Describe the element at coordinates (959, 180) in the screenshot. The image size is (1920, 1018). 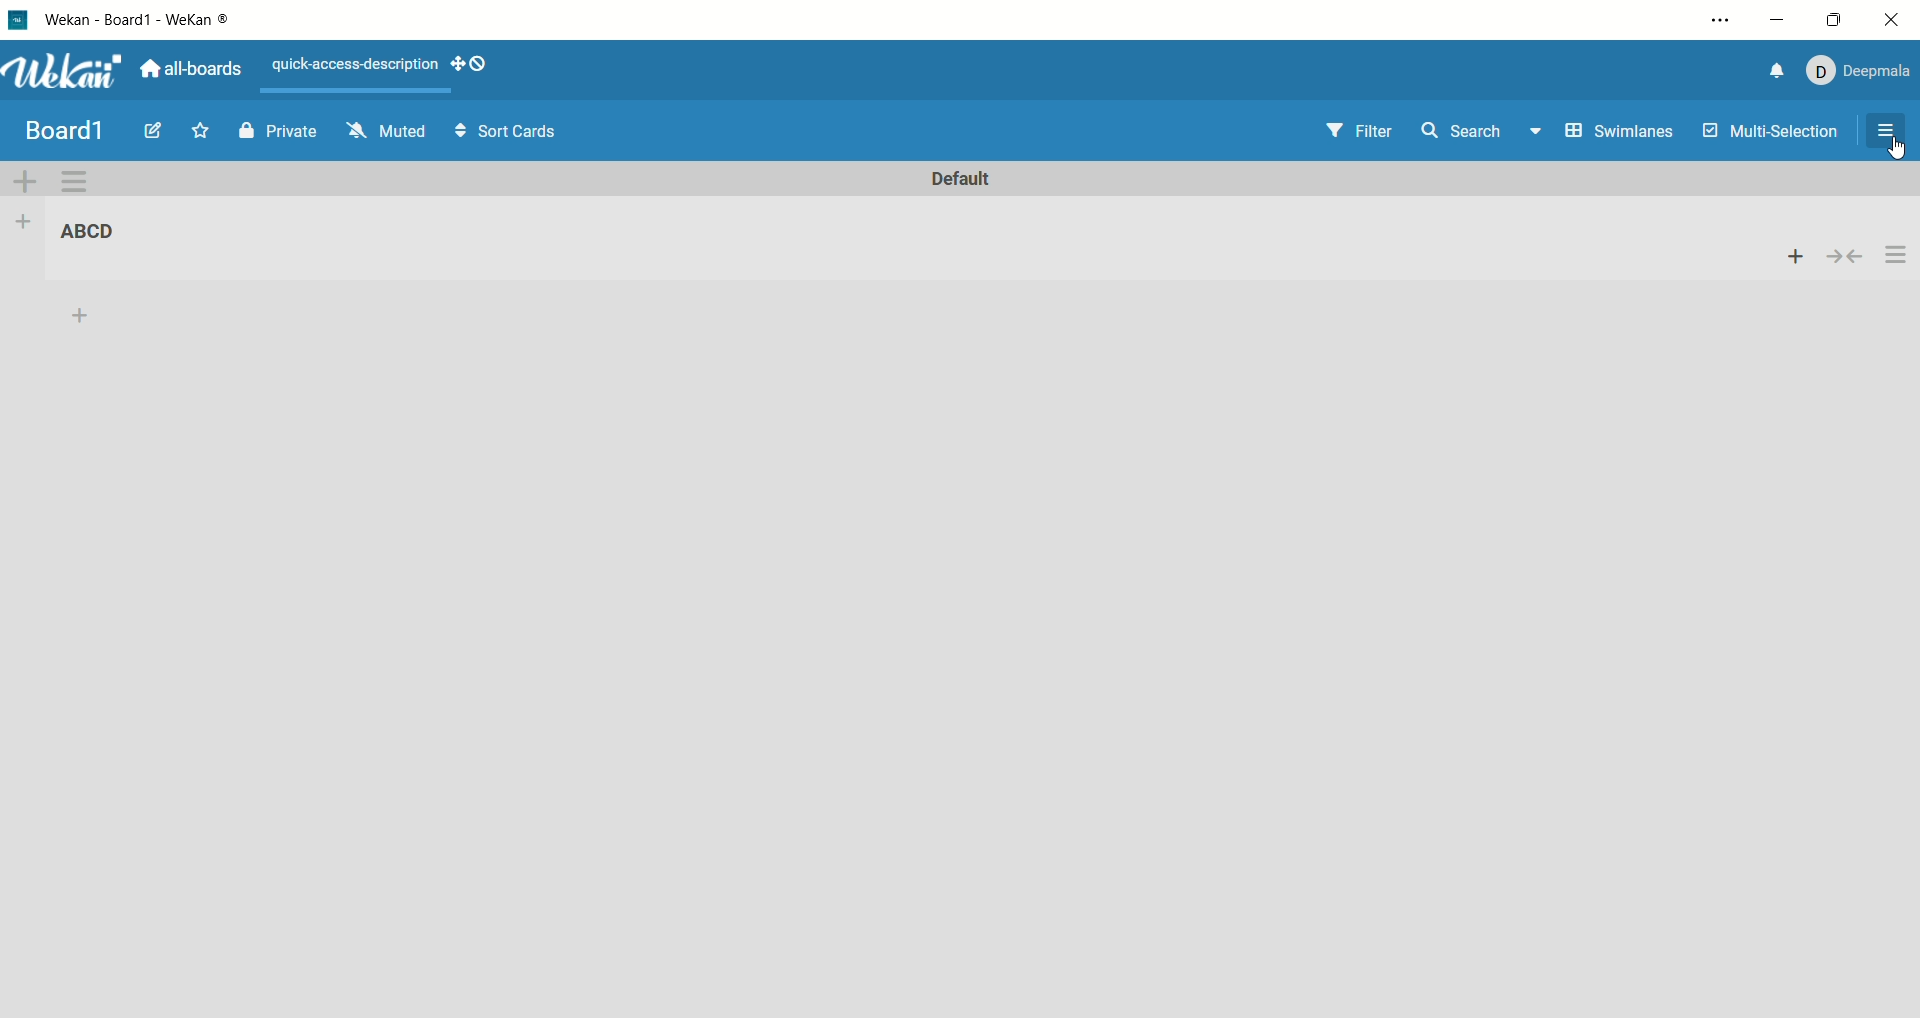
I see `default` at that location.